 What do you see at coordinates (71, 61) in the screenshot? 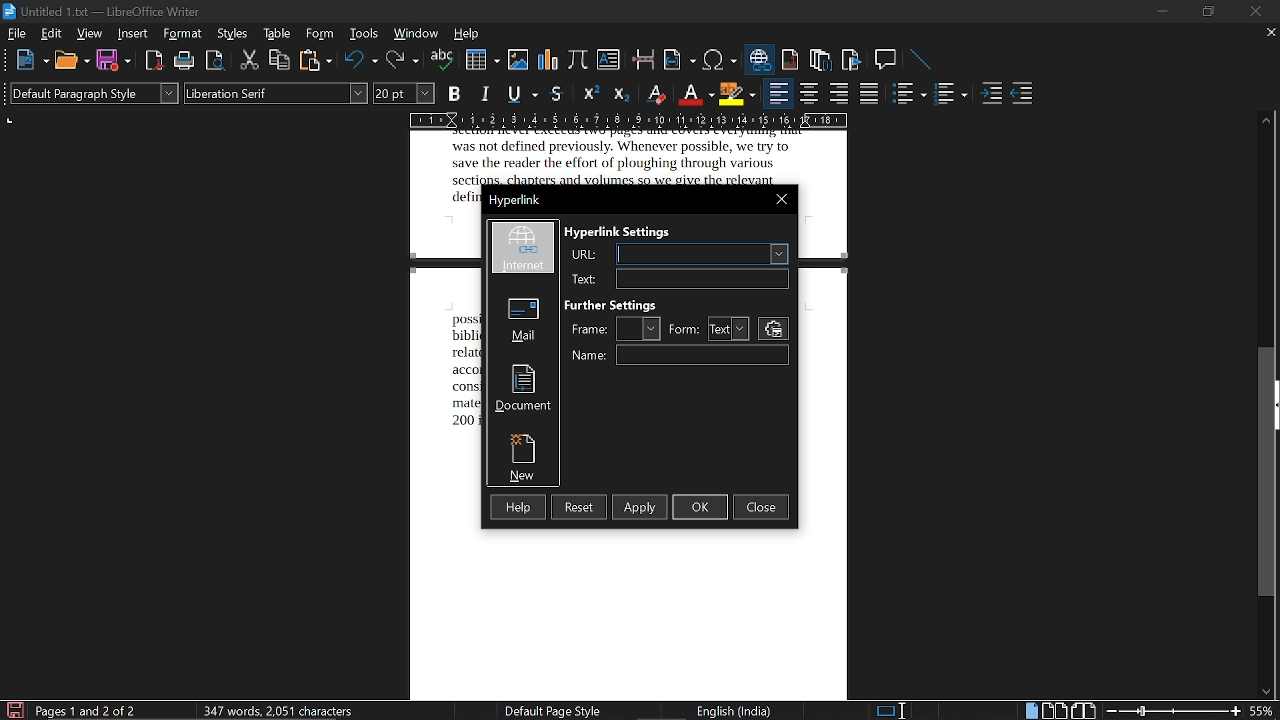
I see `open` at bounding box center [71, 61].